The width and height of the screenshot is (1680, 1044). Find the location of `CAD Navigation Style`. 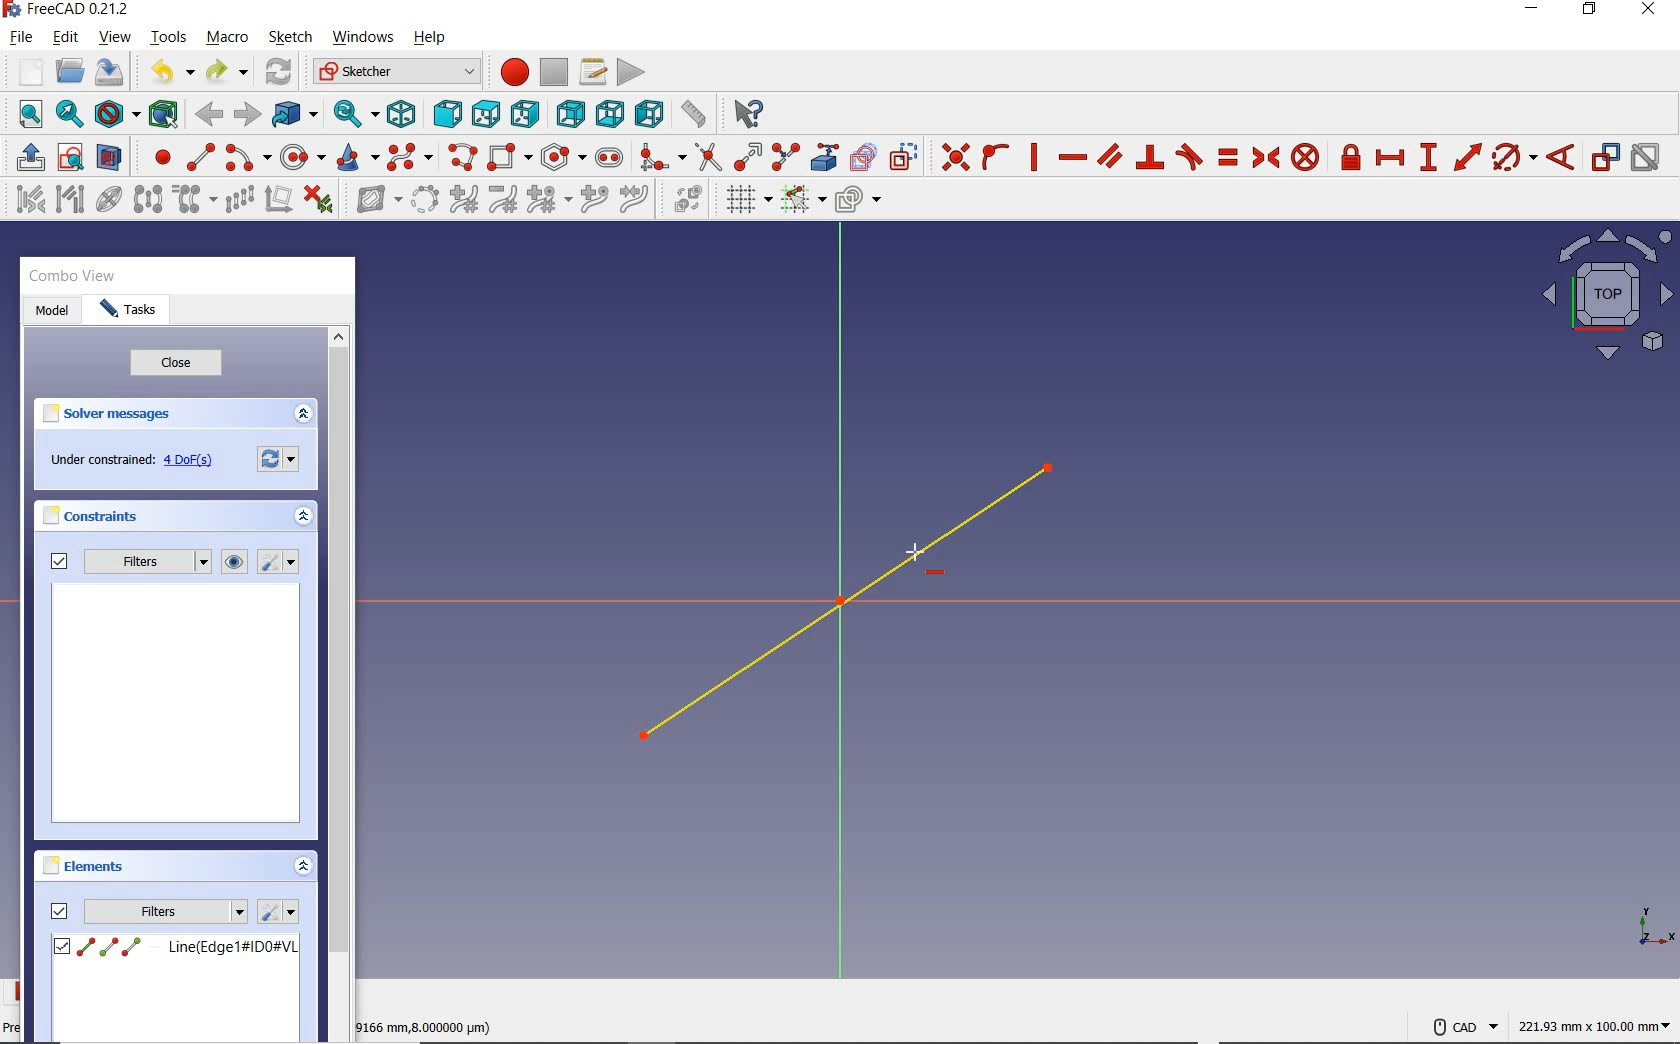

CAD Navigation Style is located at coordinates (1463, 1026).